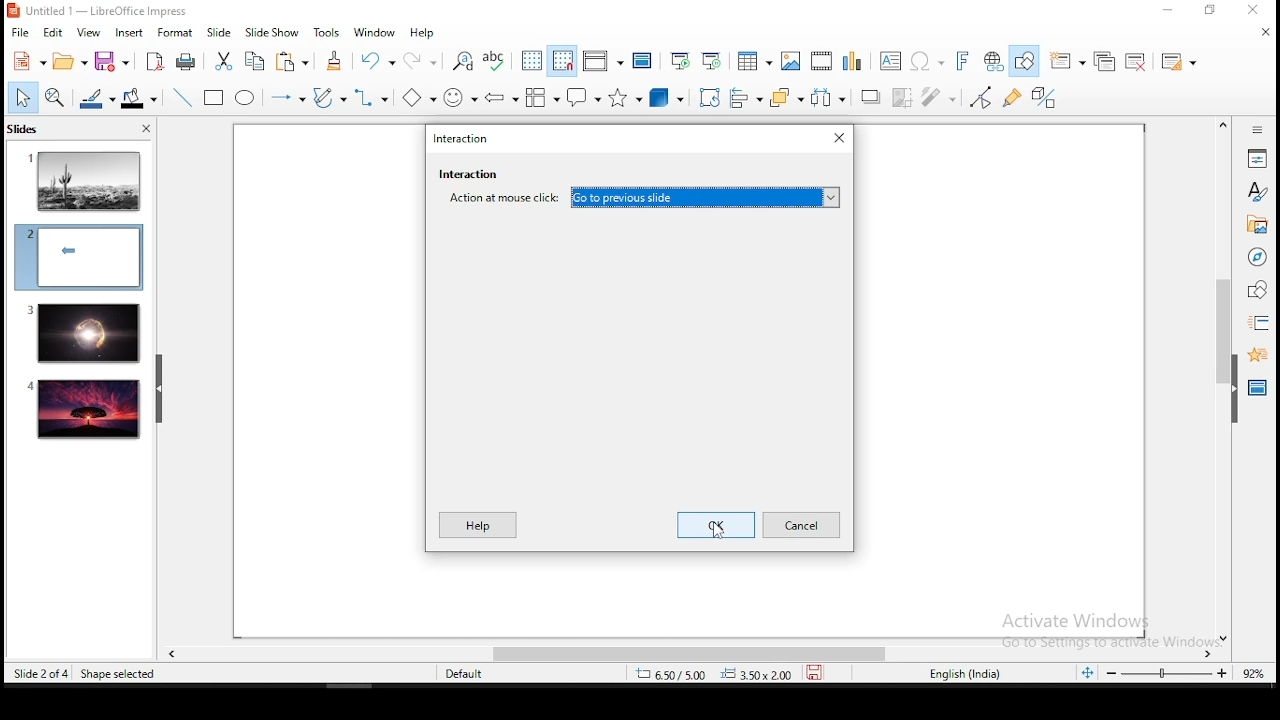 The image size is (1280, 720). Describe the element at coordinates (95, 99) in the screenshot. I see `line fill` at that location.